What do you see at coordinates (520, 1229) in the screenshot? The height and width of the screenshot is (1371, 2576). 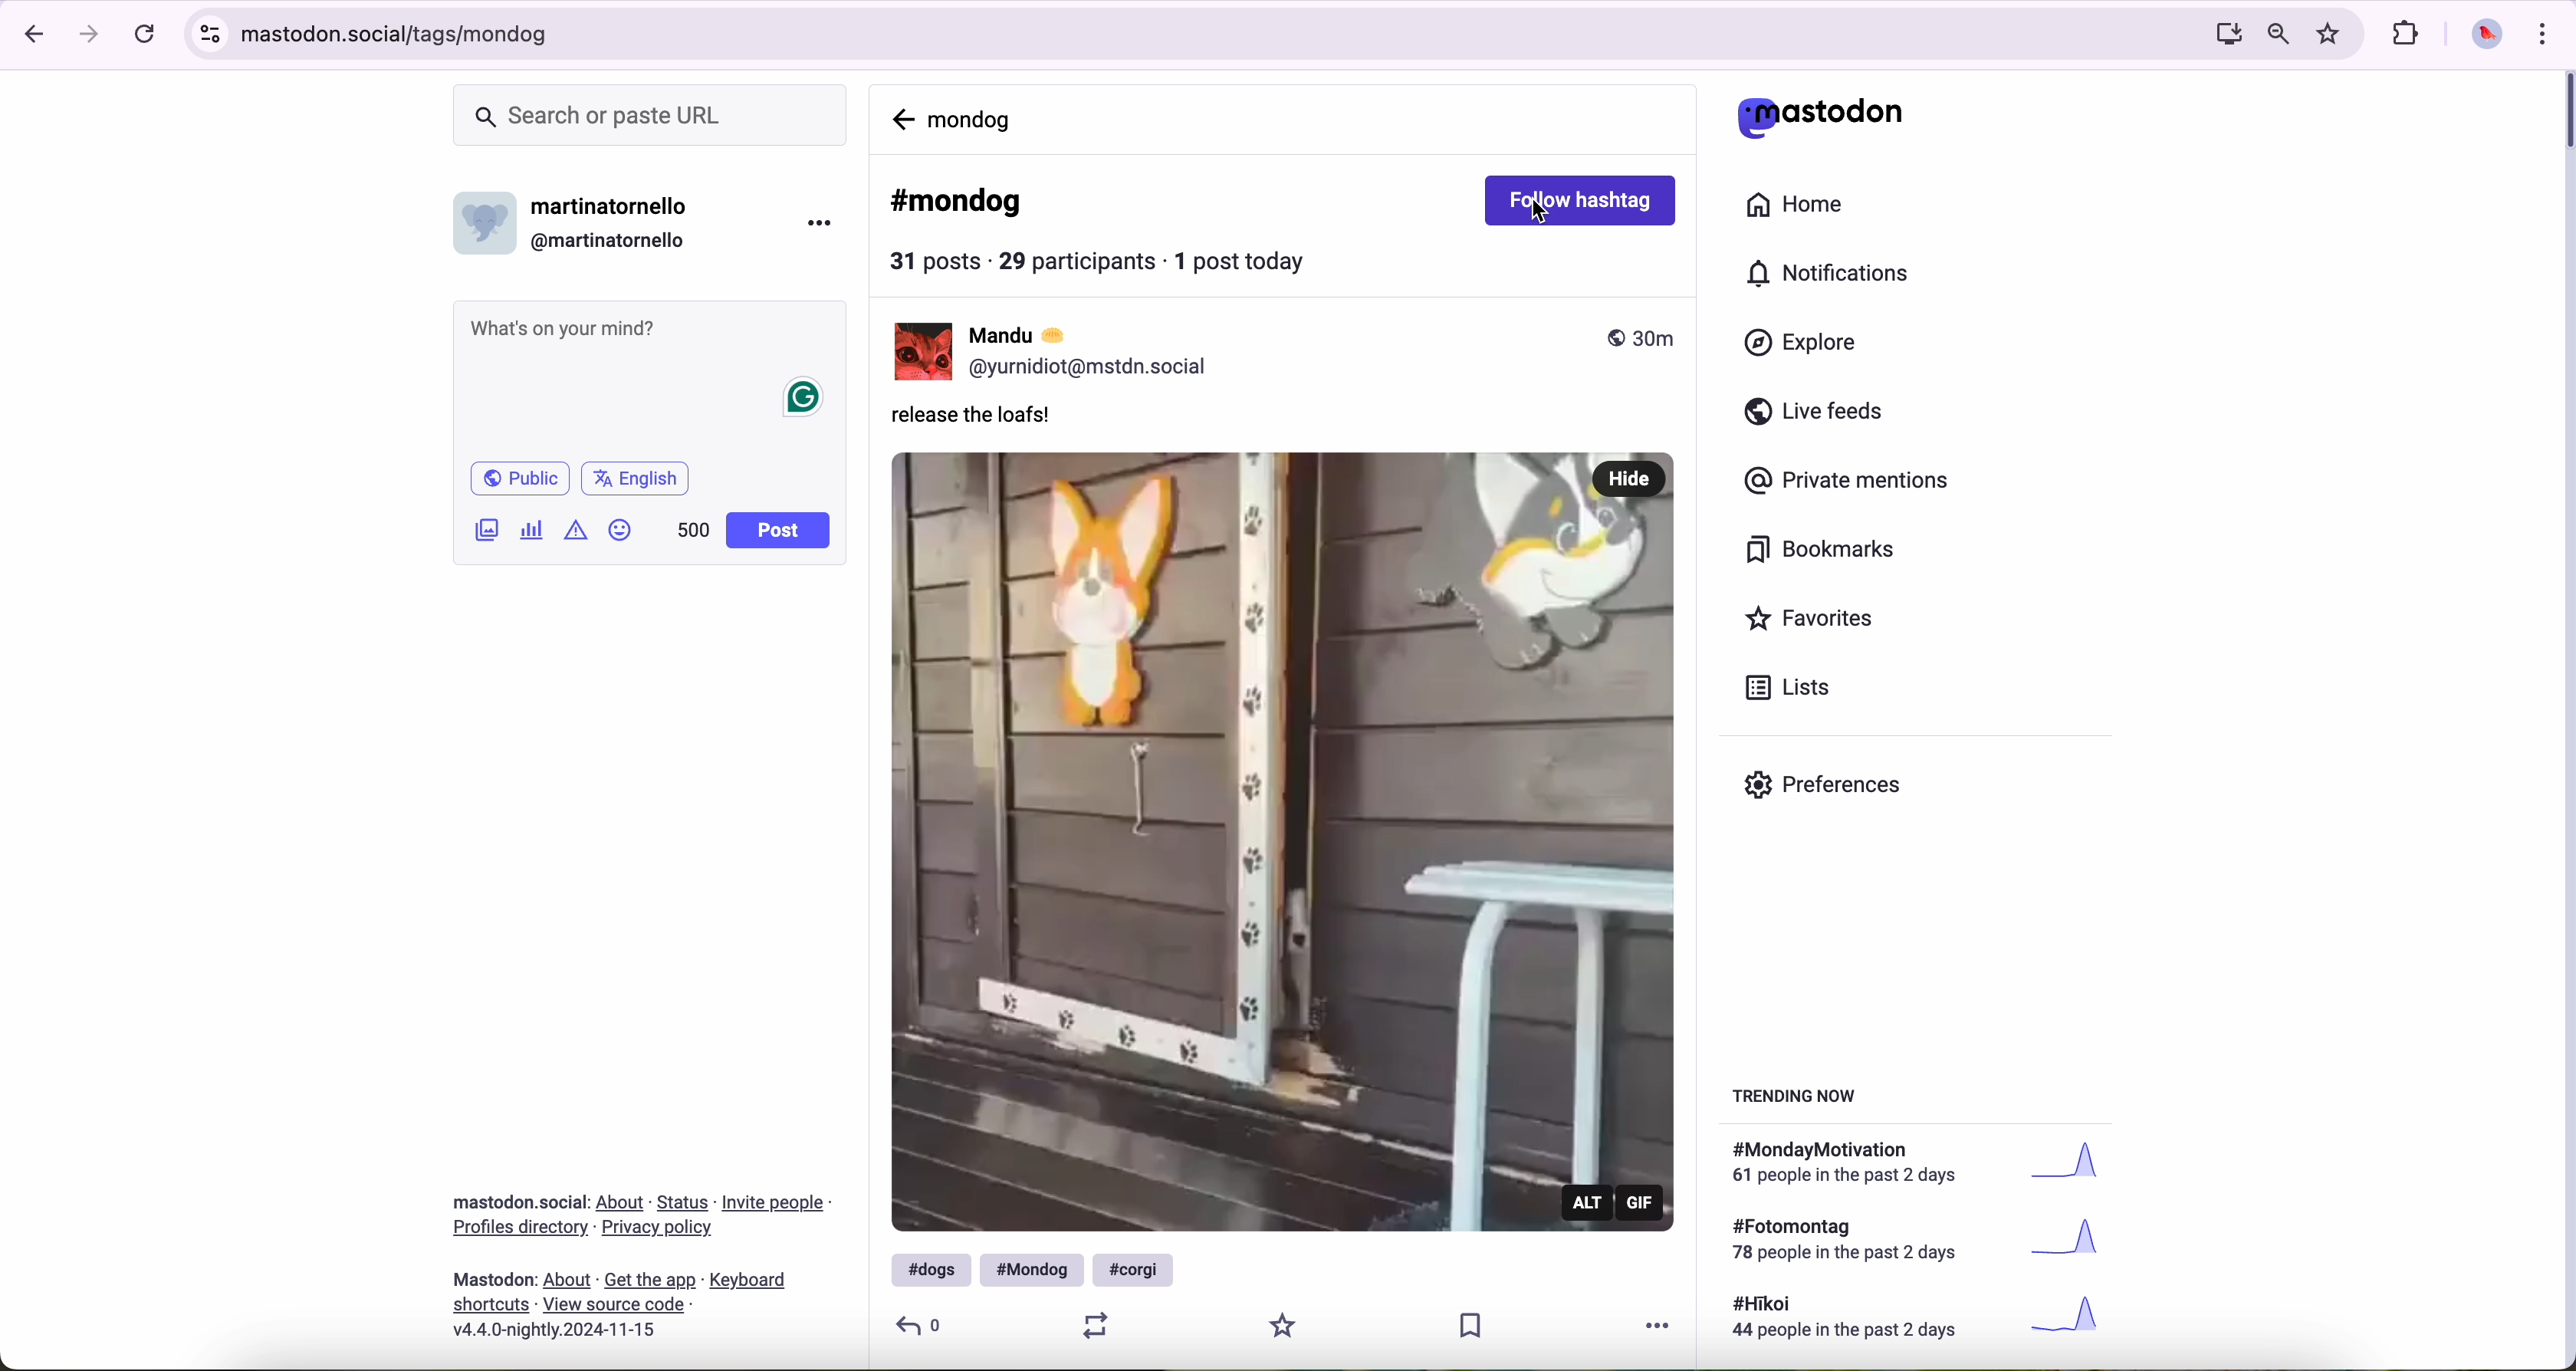 I see `link` at bounding box center [520, 1229].